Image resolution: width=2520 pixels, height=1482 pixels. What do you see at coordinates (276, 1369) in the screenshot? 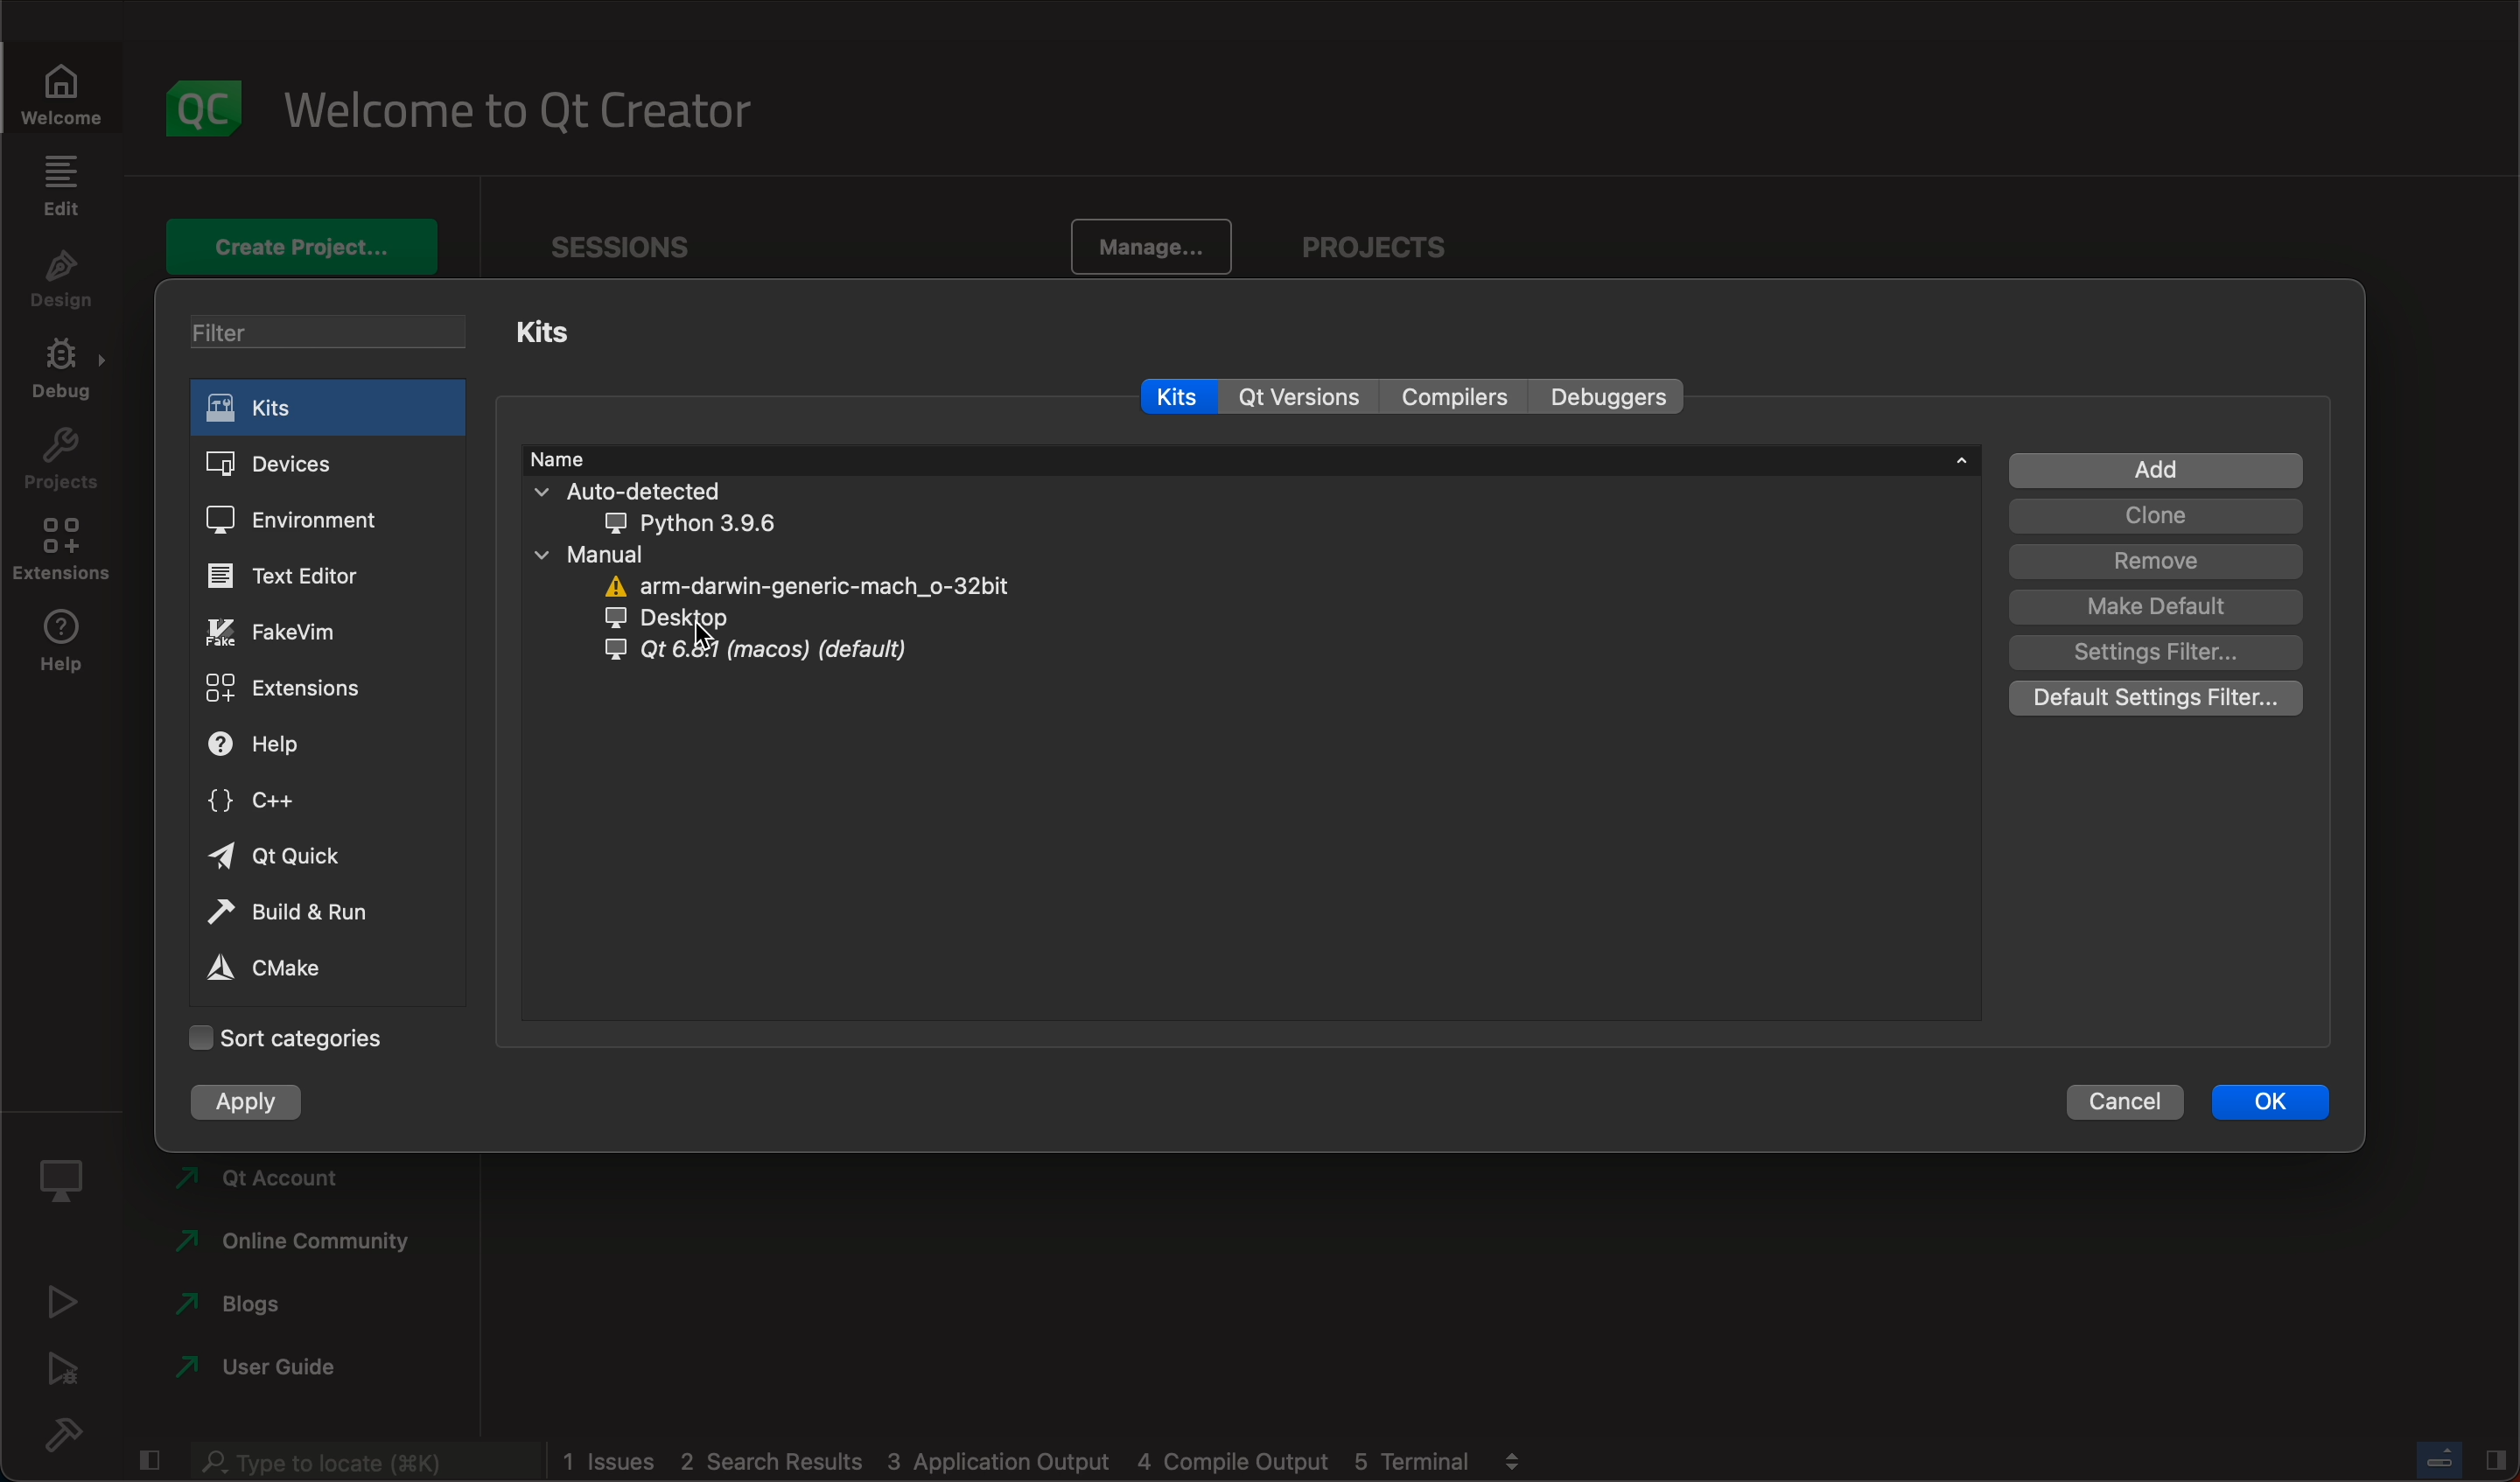
I see `user guide` at bounding box center [276, 1369].